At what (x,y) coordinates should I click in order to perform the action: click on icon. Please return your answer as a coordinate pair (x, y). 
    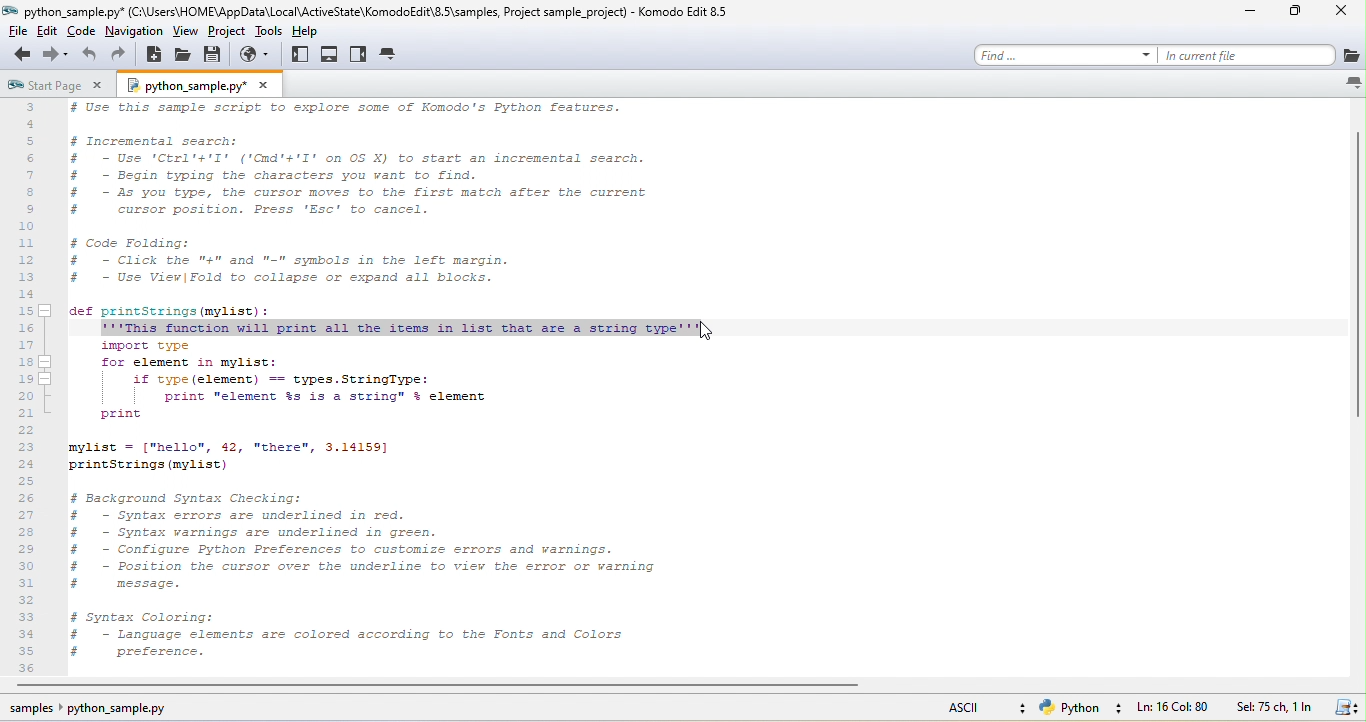
    Looking at the image, I should click on (1351, 82).